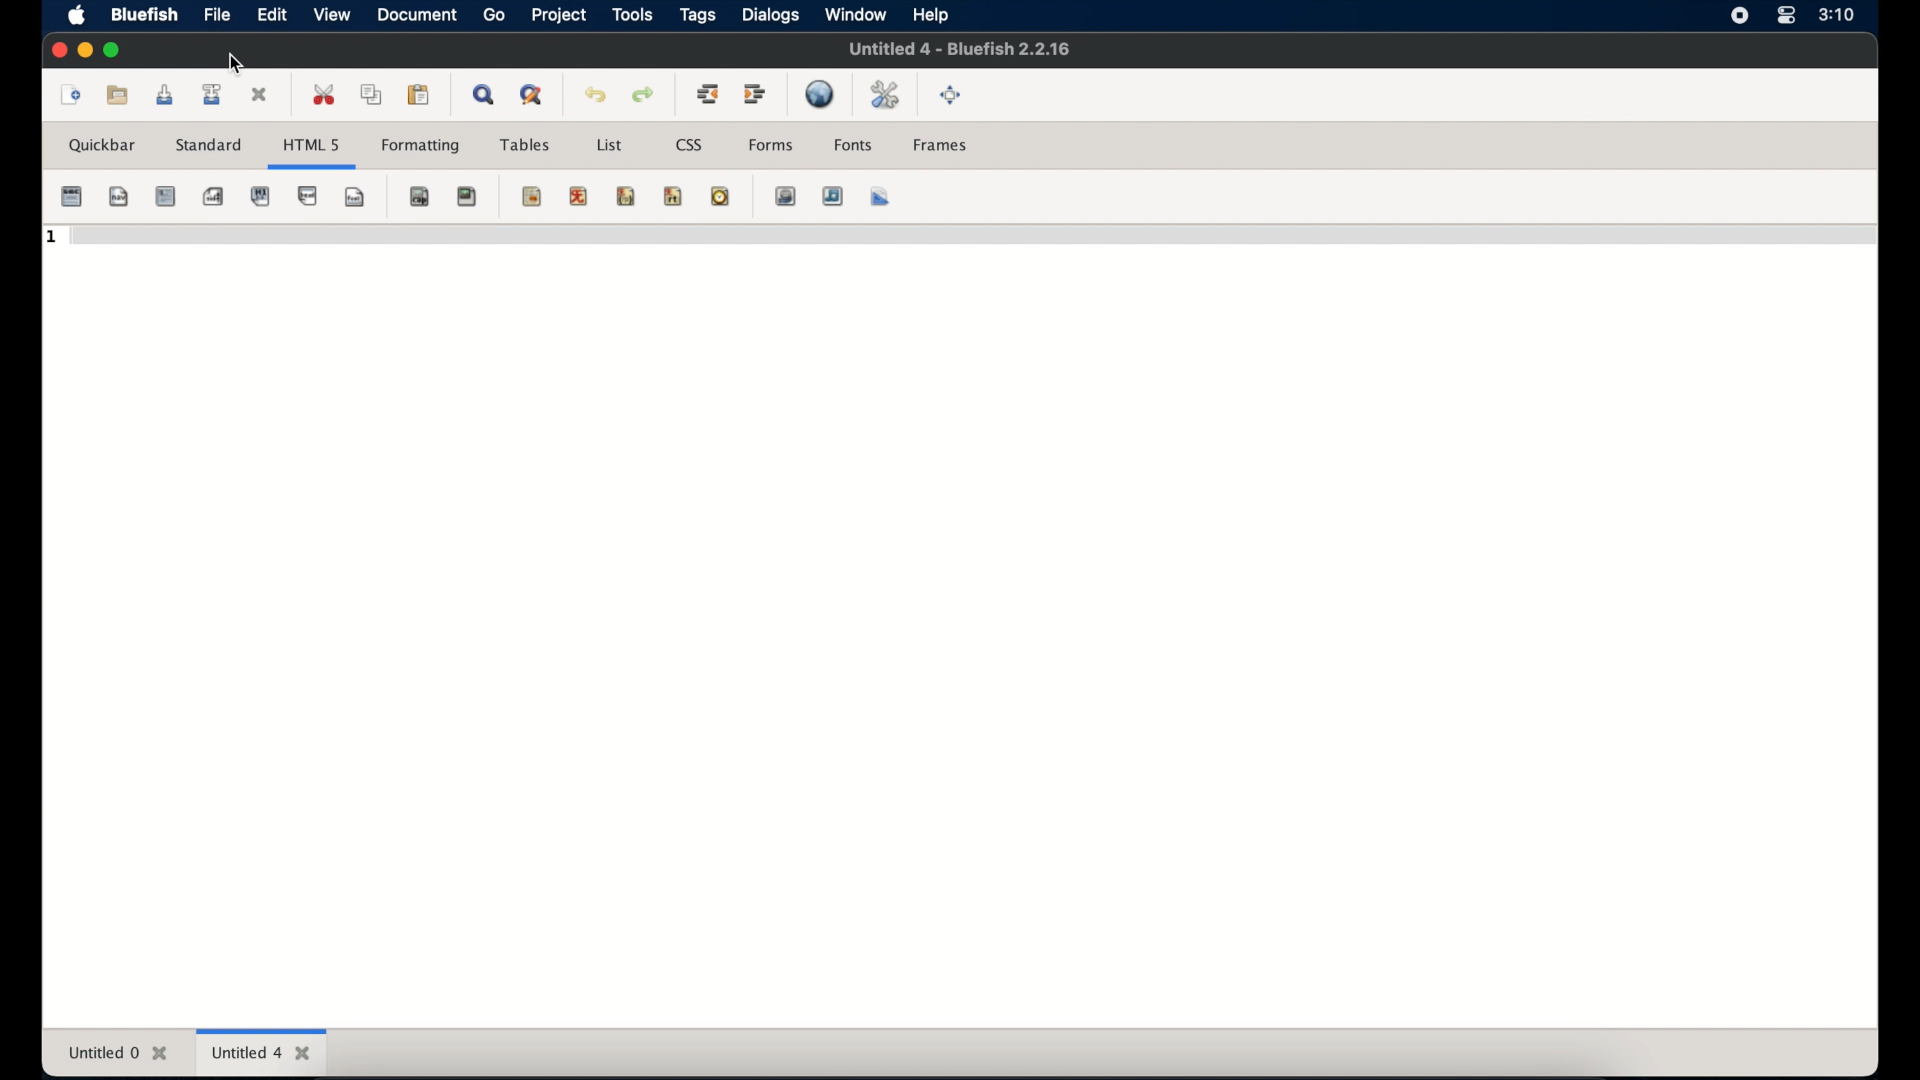 This screenshot has width=1920, height=1080. Describe the element at coordinates (1740, 17) in the screenshot. I see `screen recorder icon` at that location.